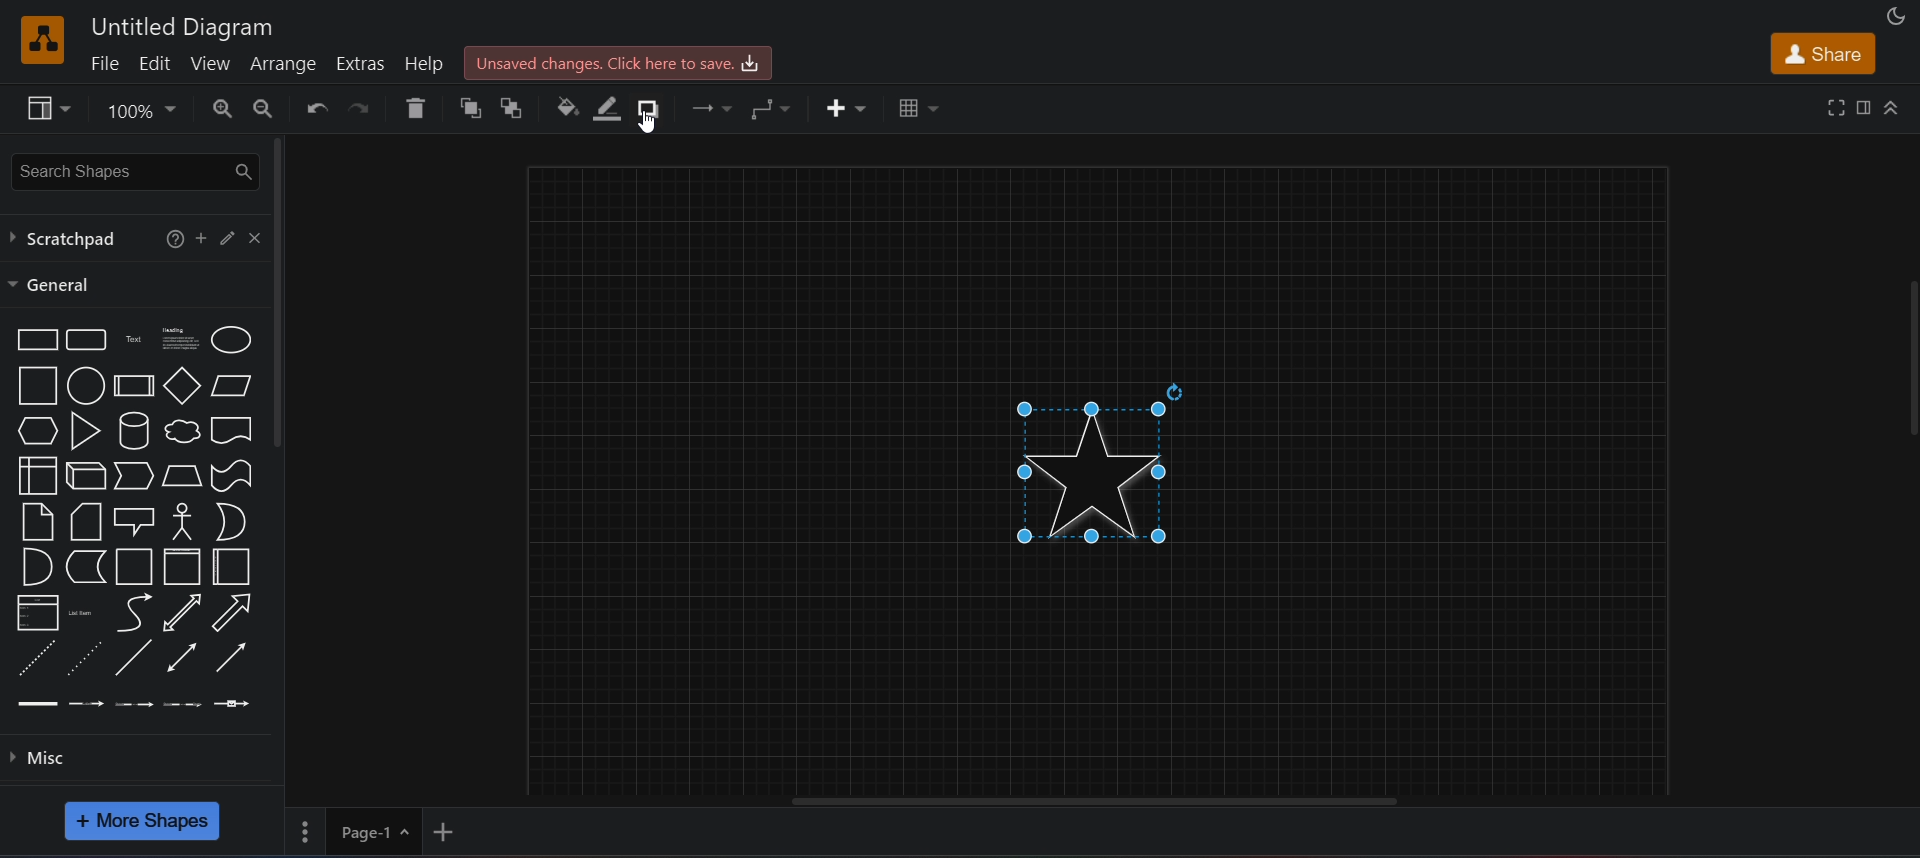 The height and width of the screenshot is (858, 1920). Describe the element at coordinates (1905, 402) in the screenshot. I see `vertical Scrollbar` at that location.